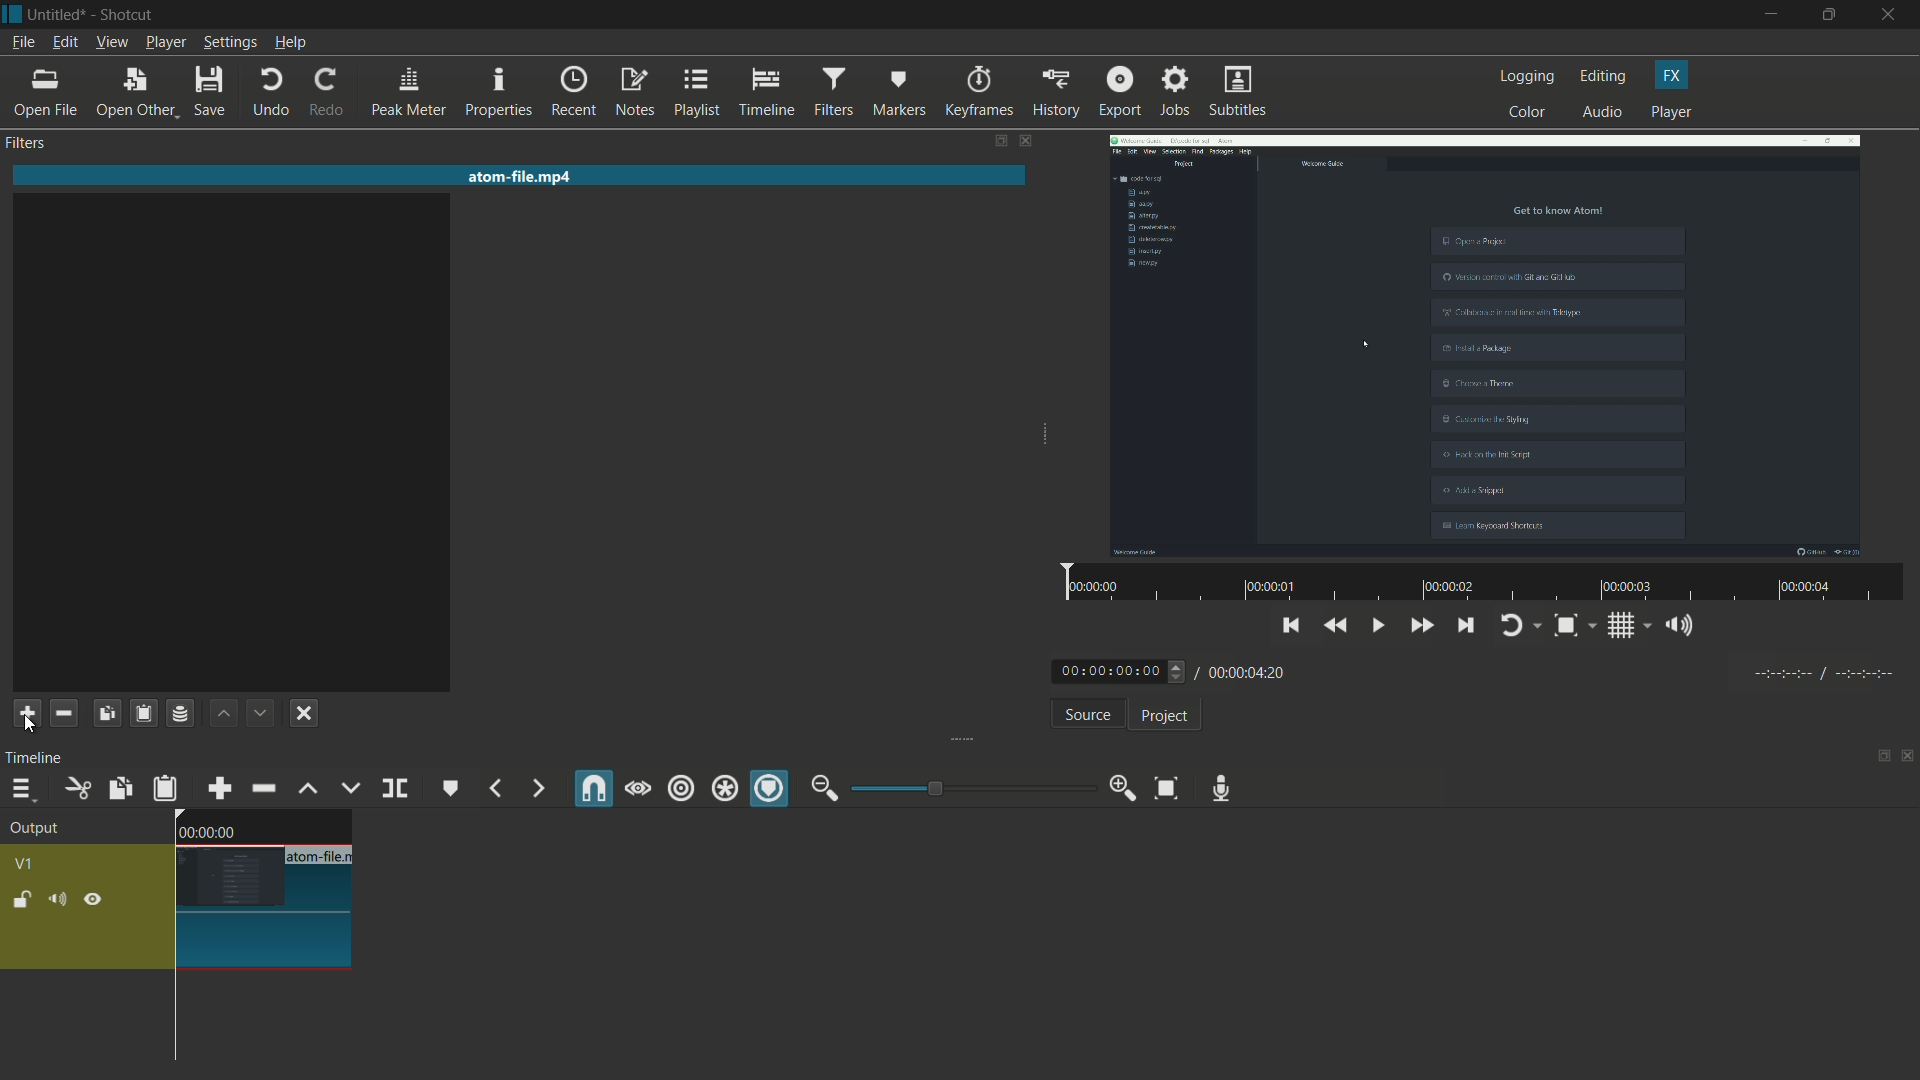 The height and width of the screenshot is (1080, 1920). I want to click on editing, so click(1604, 76).